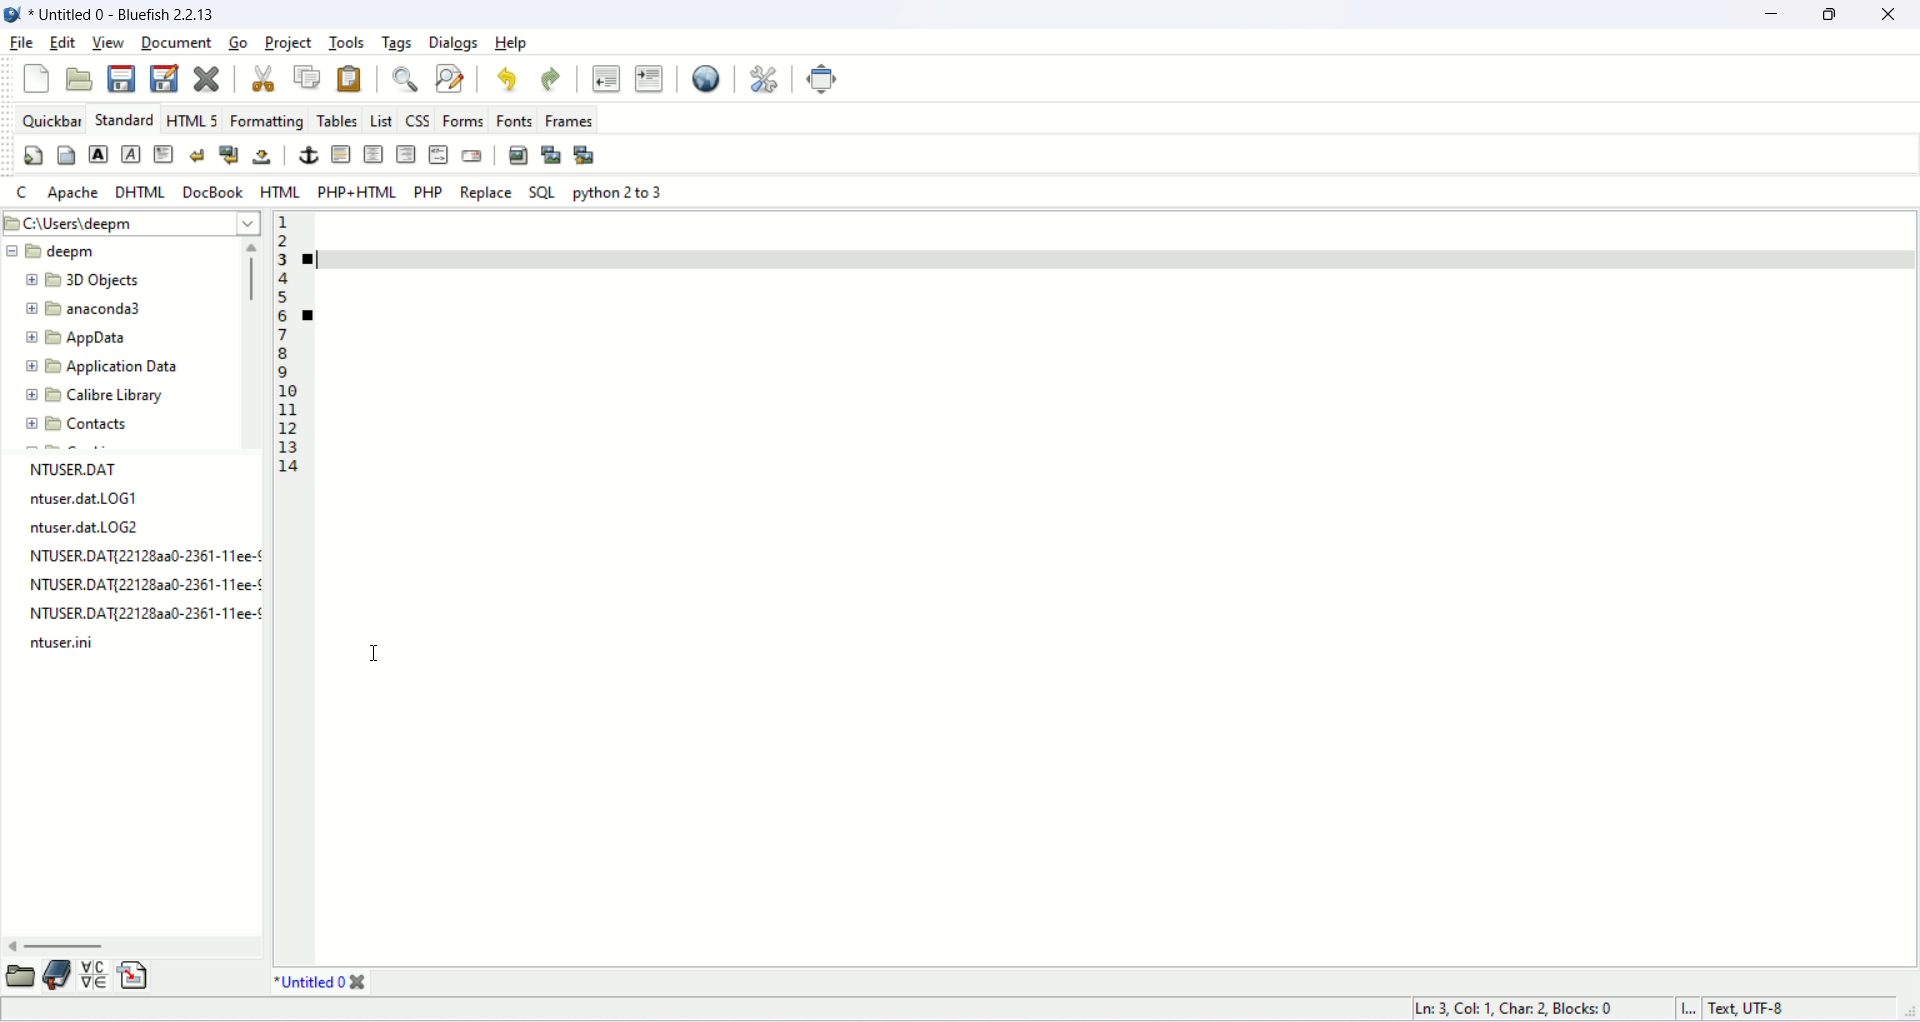 The image size is (1920, 1022). I want to click on Path, so click(133, 222).